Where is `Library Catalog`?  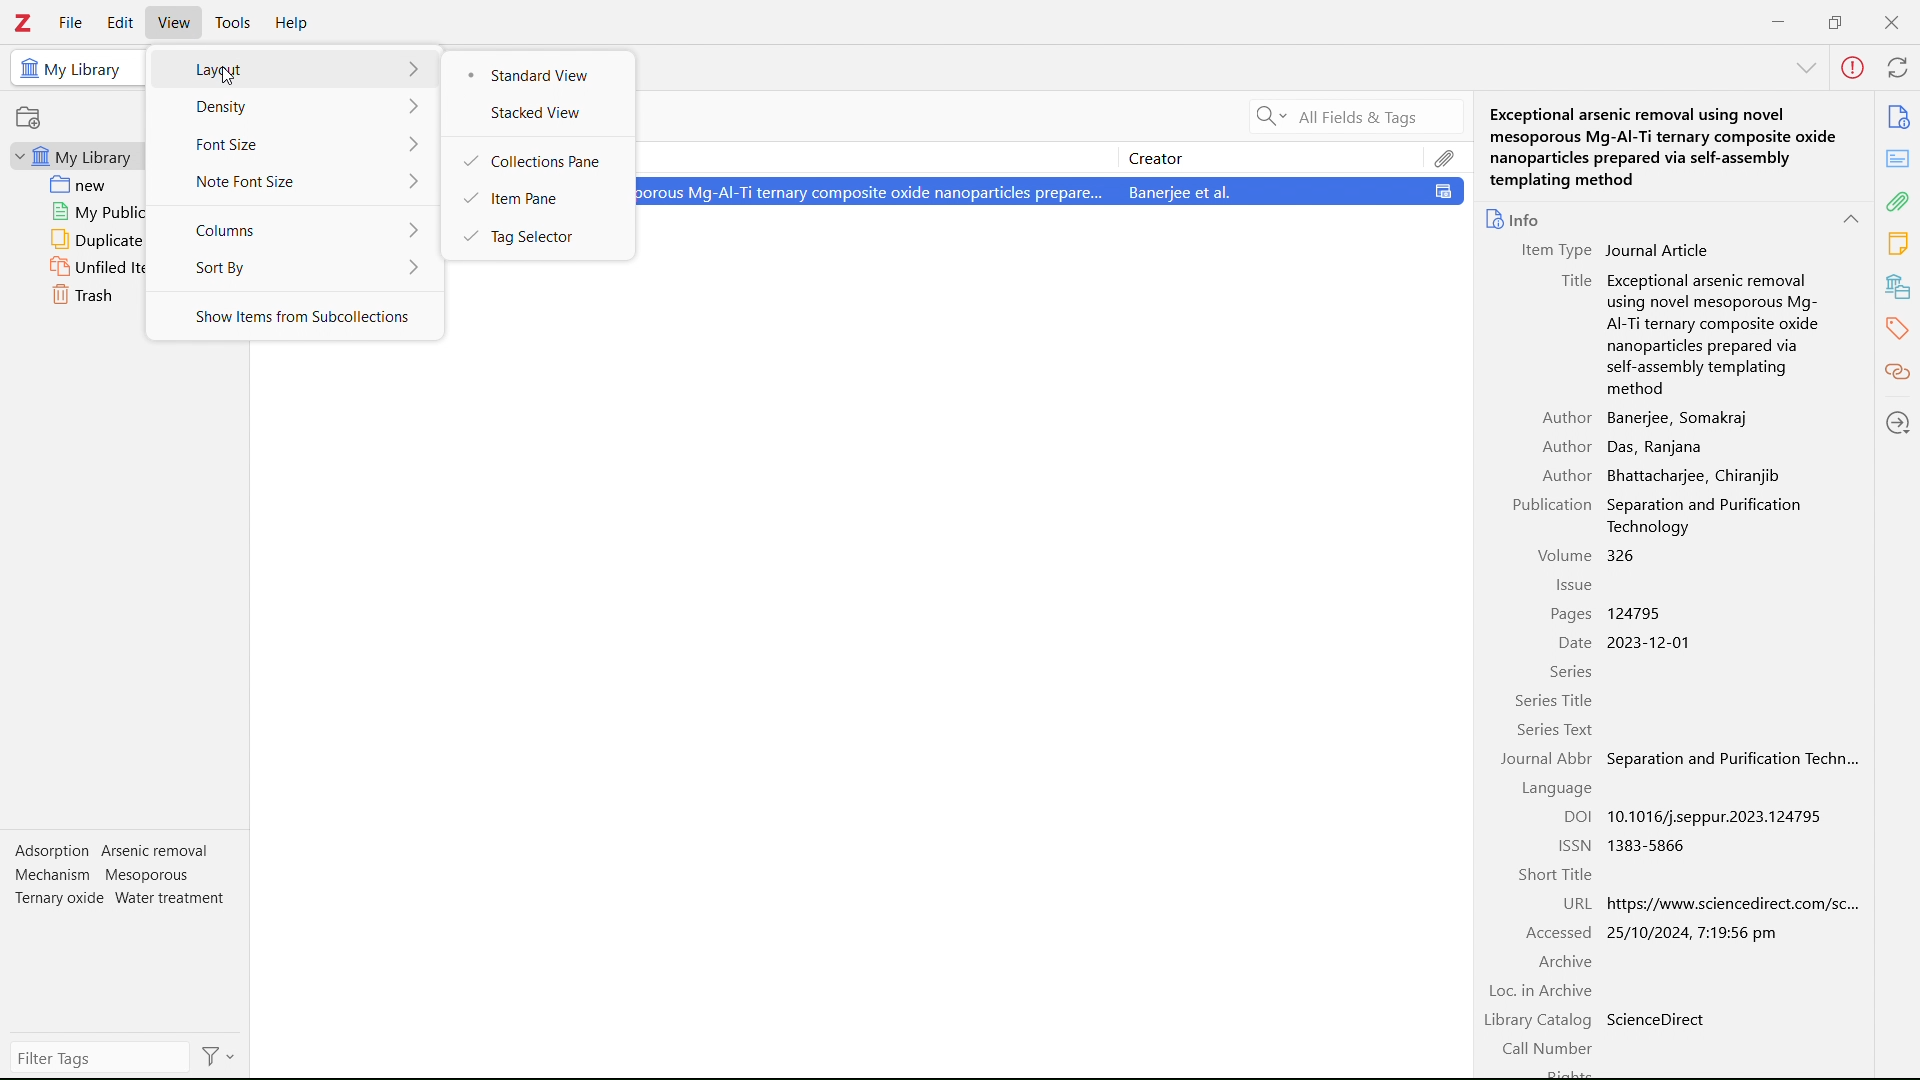 Library Catalog is located at coordinates (1536, 1019).